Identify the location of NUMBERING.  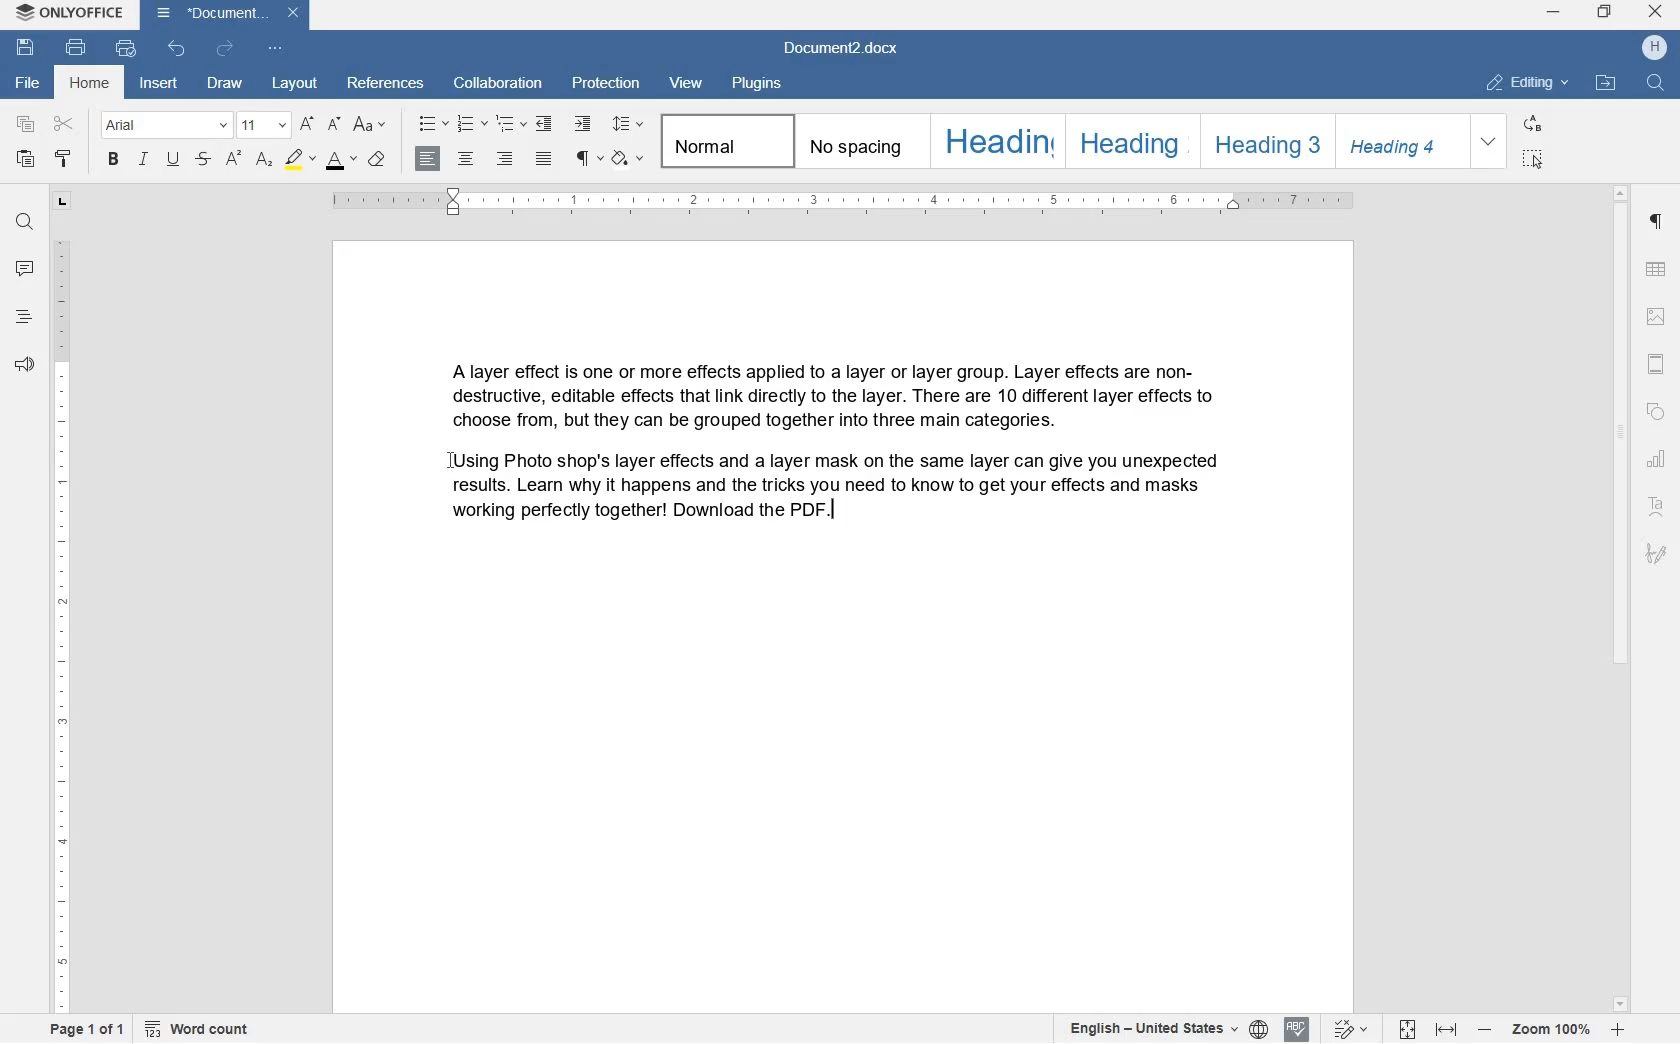
(473, 123).